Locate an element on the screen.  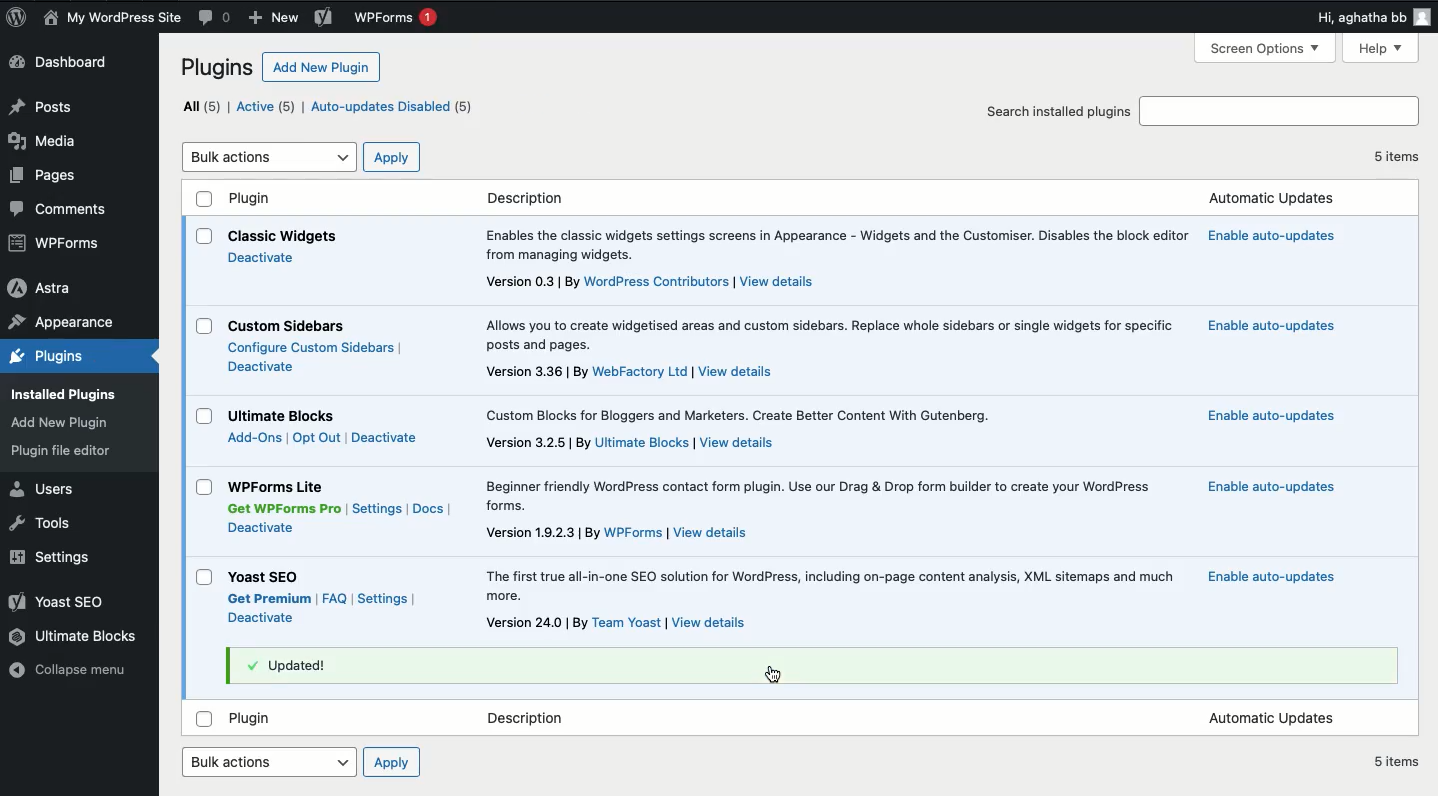
Logo is located at coordinates (17, 18).